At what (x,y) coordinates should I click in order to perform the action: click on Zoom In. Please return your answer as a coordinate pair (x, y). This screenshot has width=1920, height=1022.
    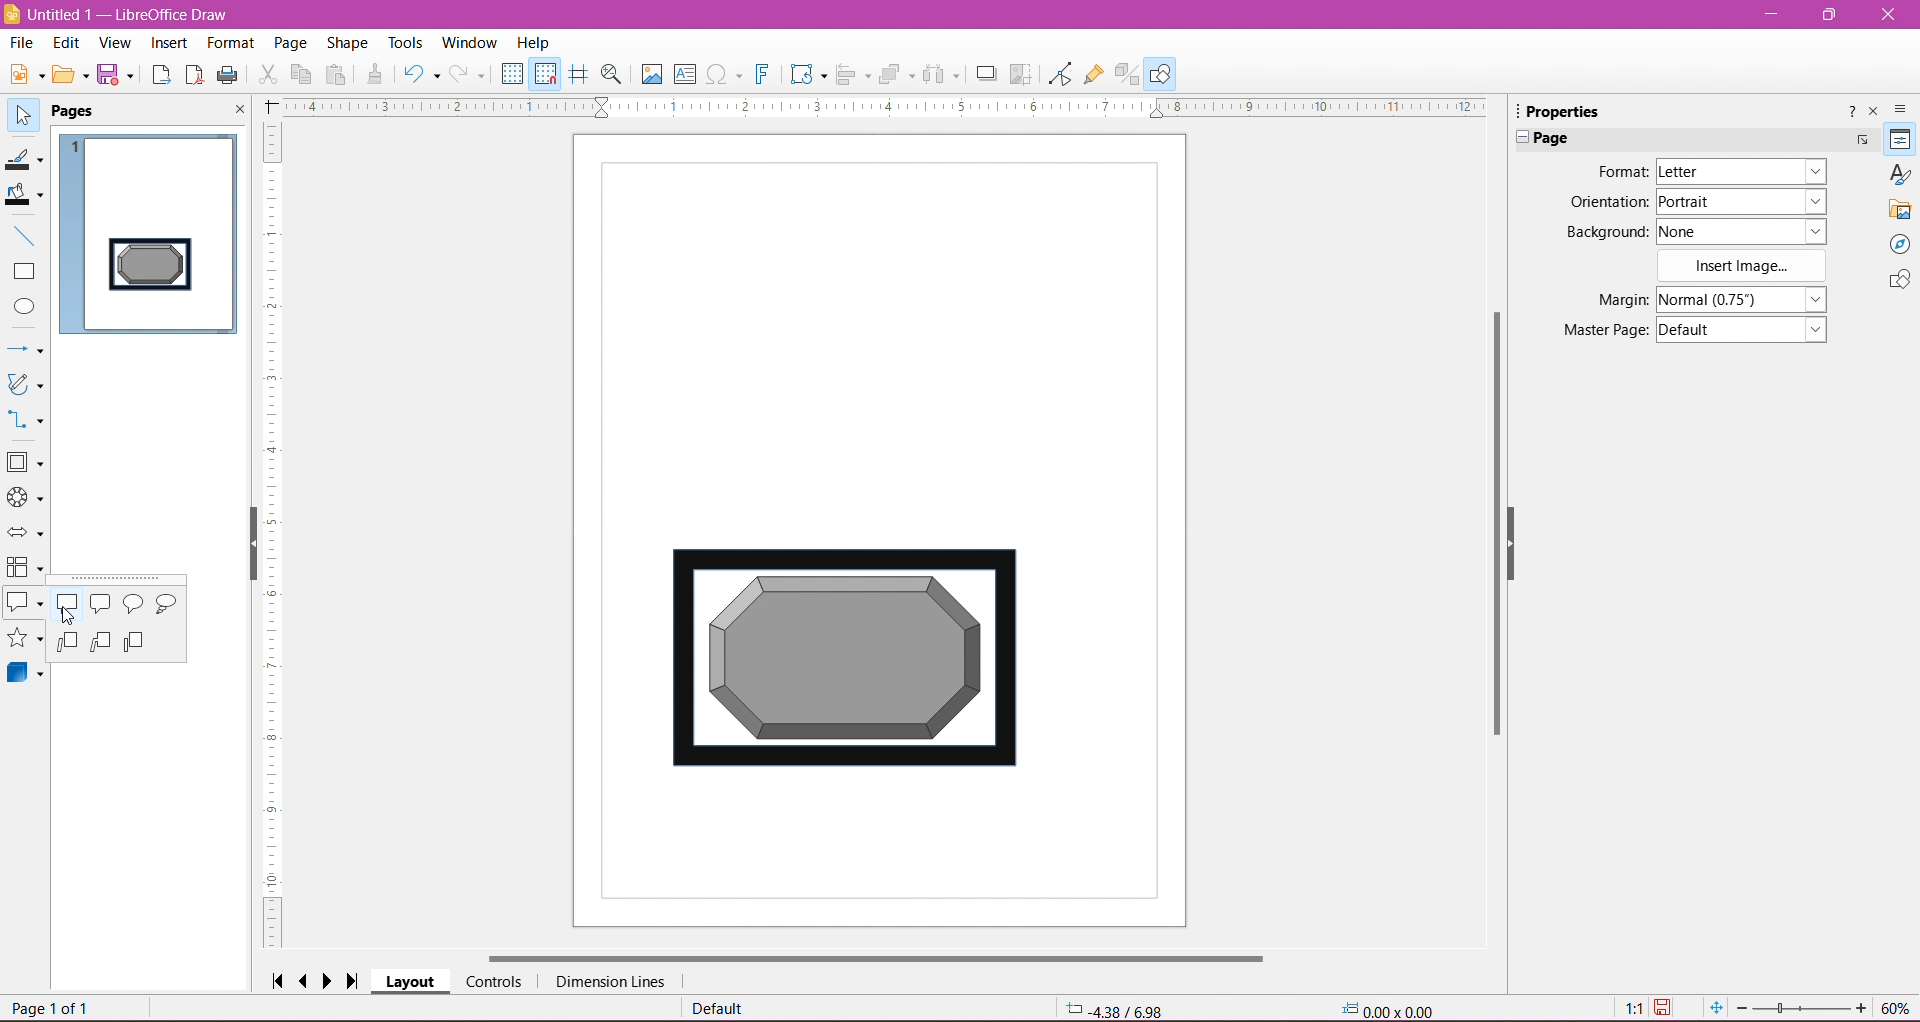
    Looking at the image, I should click on (1863, 1009).